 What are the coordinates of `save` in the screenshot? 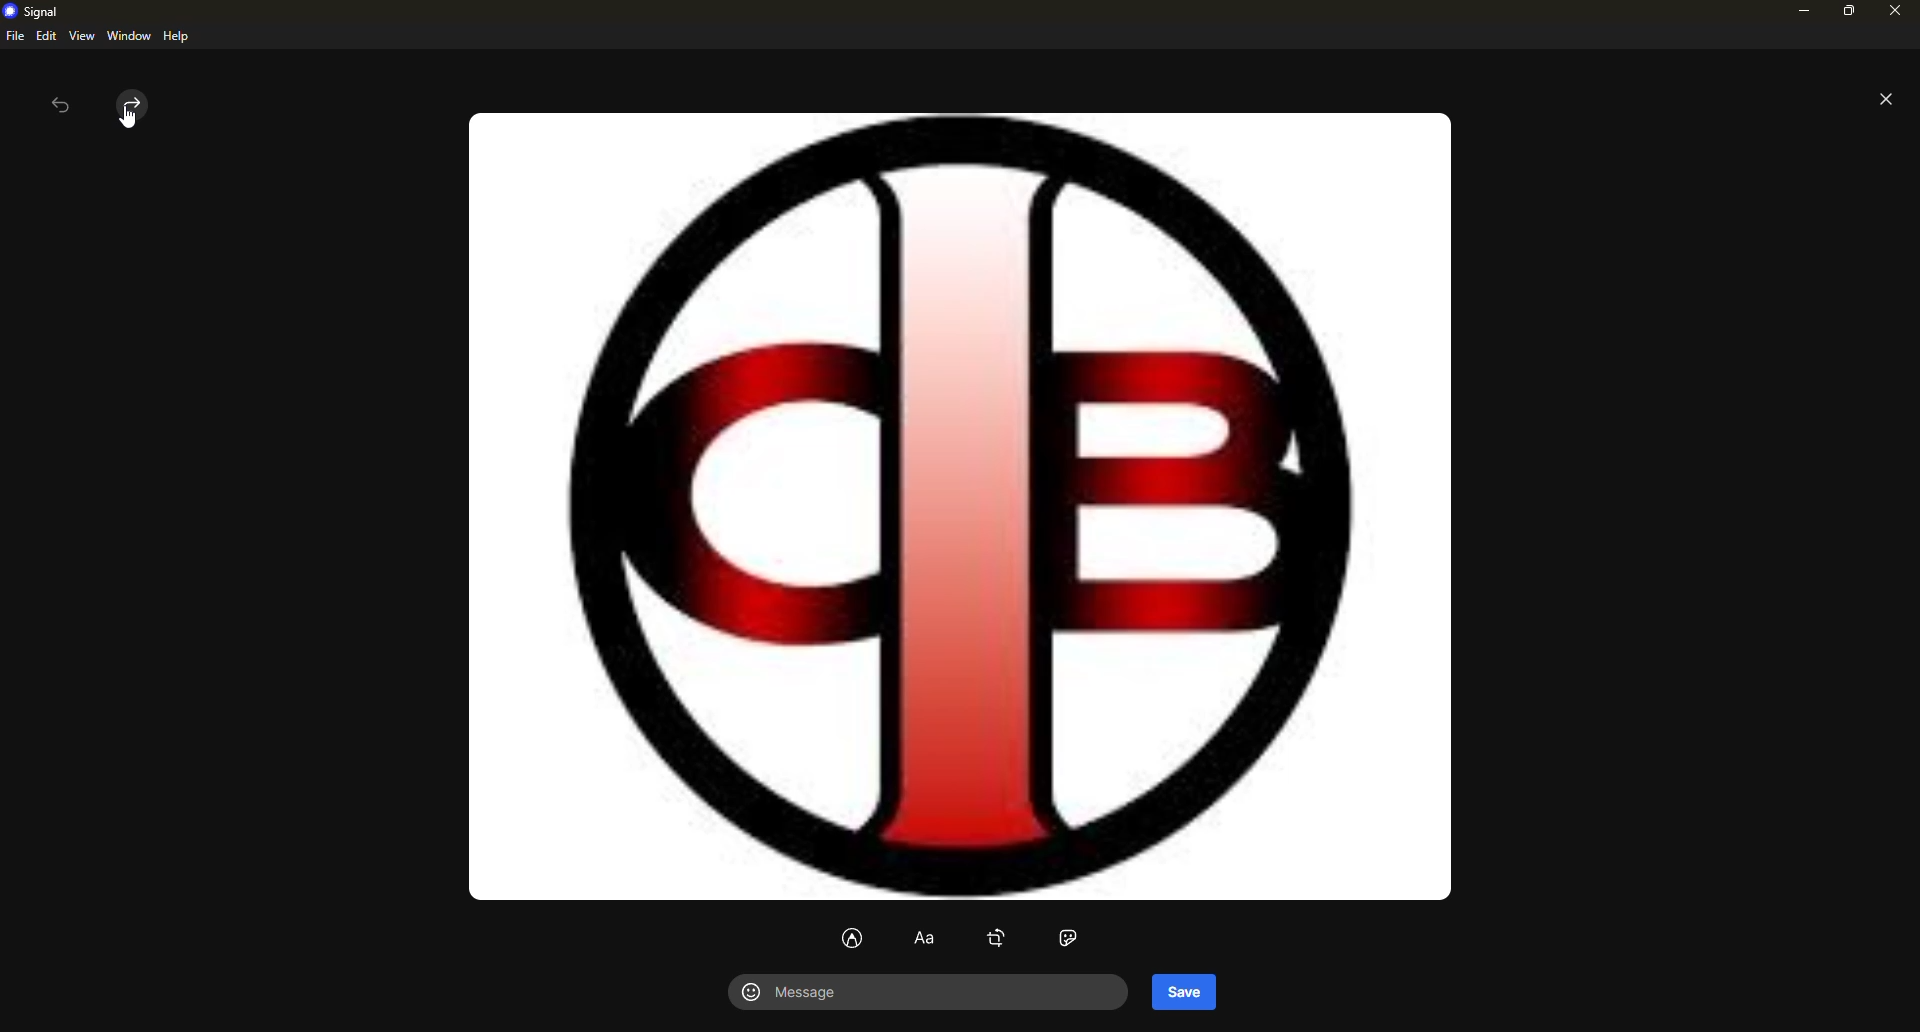 It's located at (1184, 991).